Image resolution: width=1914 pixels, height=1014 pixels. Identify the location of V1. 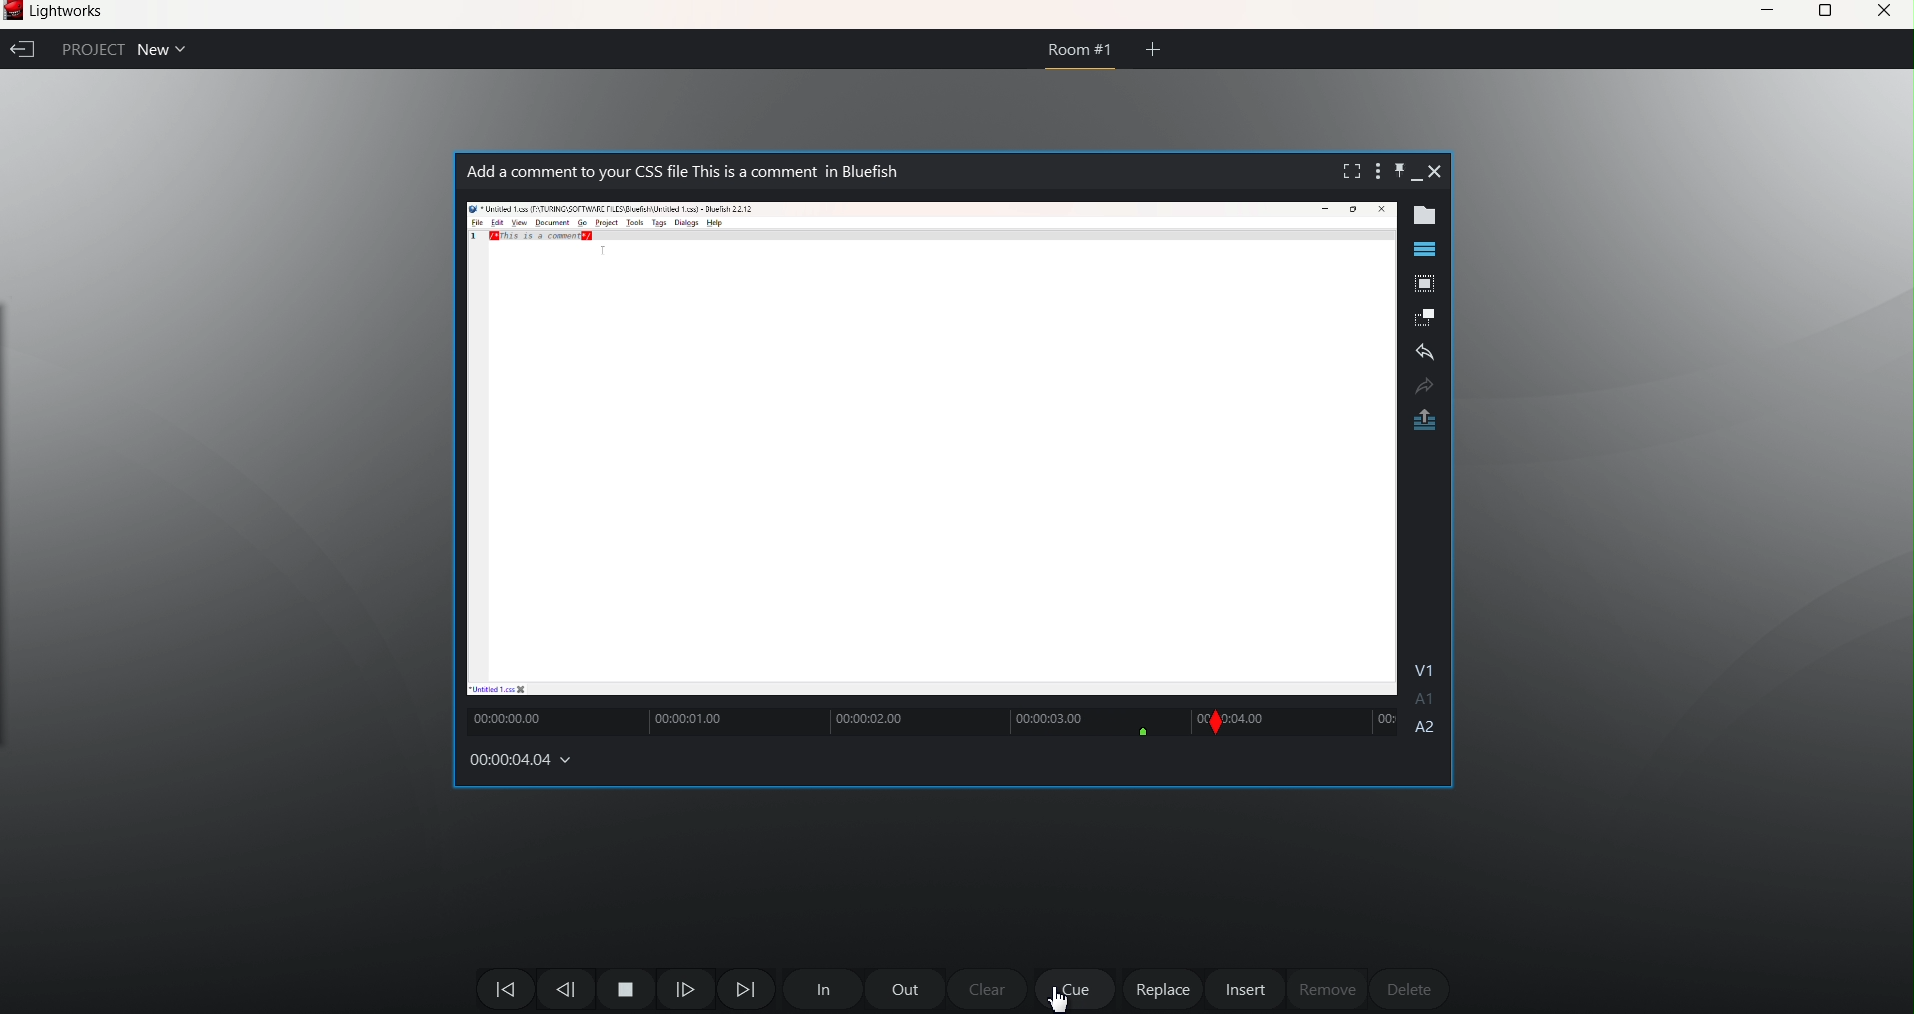
(1429, 667).